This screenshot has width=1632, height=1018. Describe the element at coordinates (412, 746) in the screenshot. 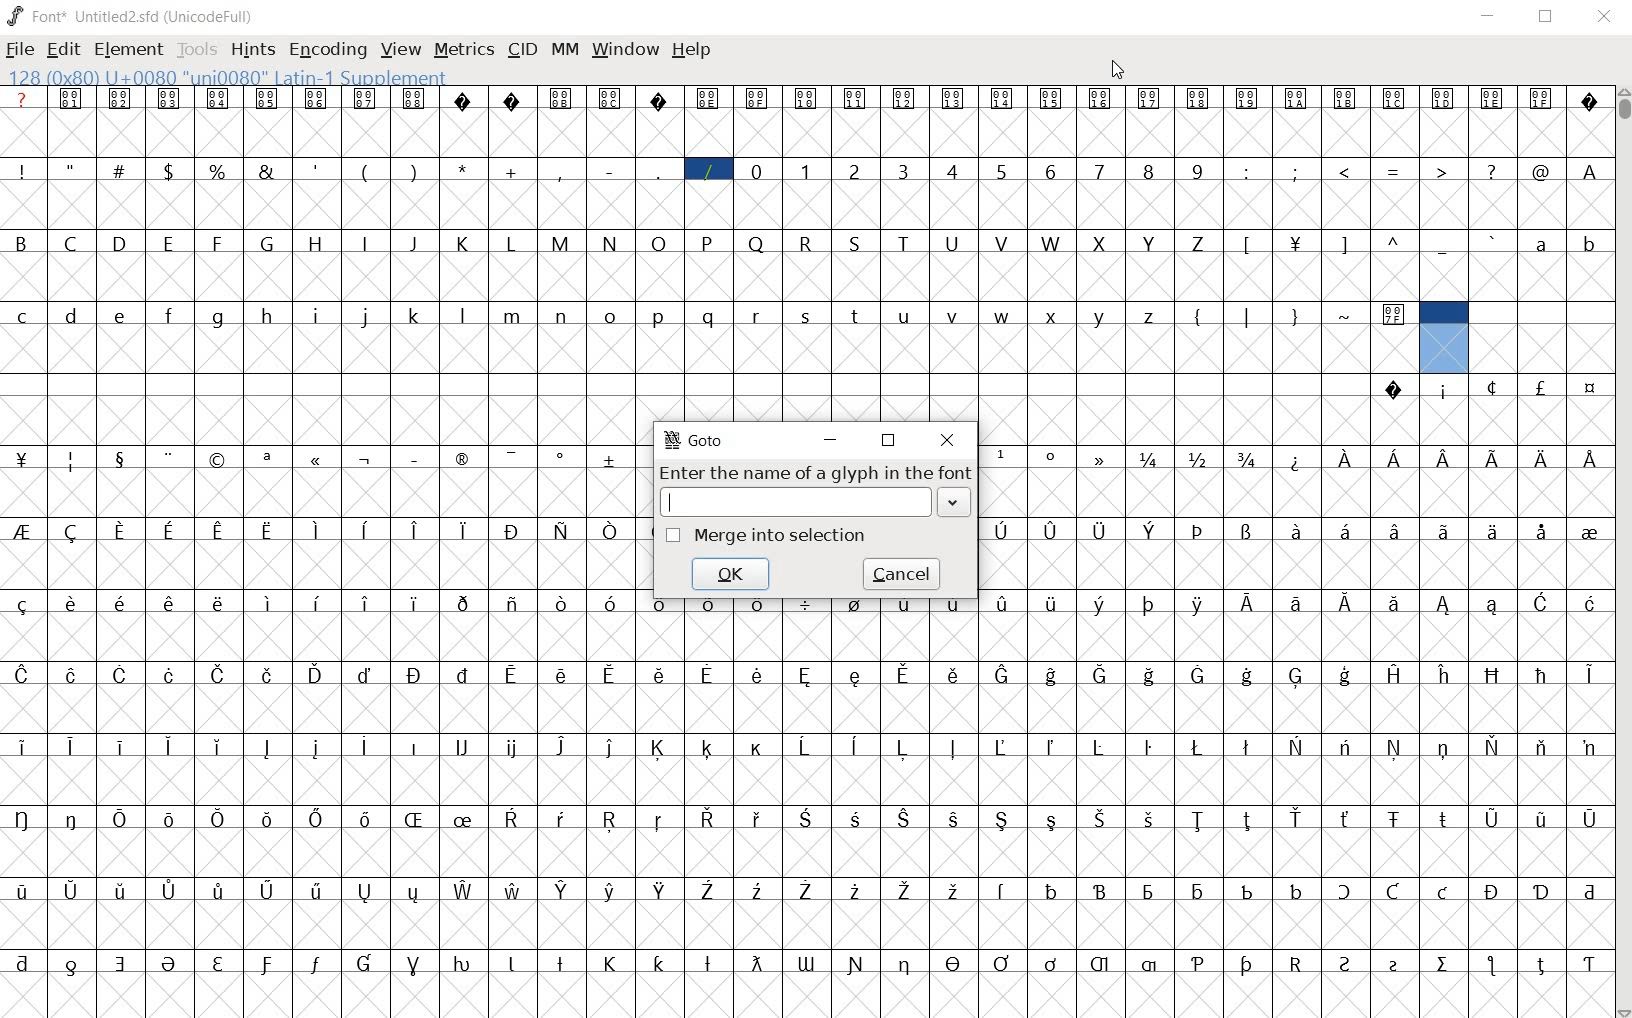

I see `Symbol` at that location.